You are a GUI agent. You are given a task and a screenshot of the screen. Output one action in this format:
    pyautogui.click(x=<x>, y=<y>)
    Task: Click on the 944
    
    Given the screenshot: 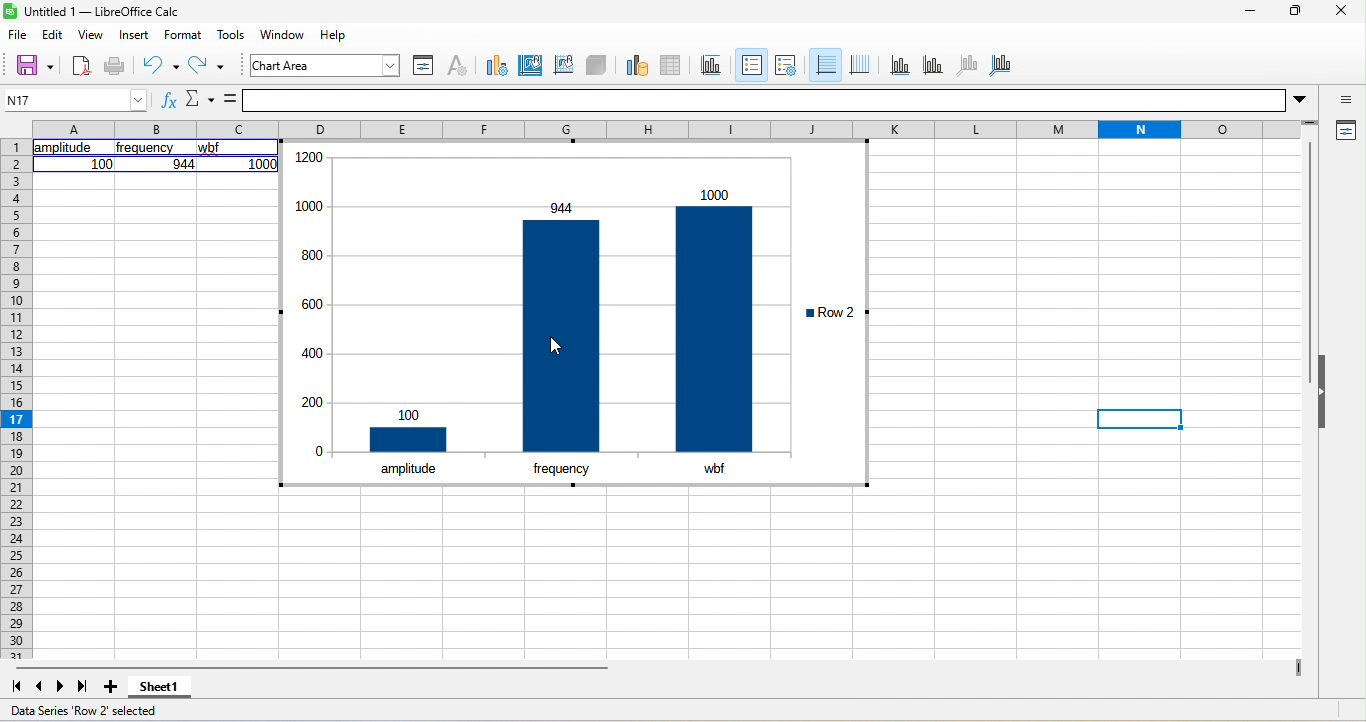 What is the action you would take?
    pyautogui.click(x=182, y=164)
    